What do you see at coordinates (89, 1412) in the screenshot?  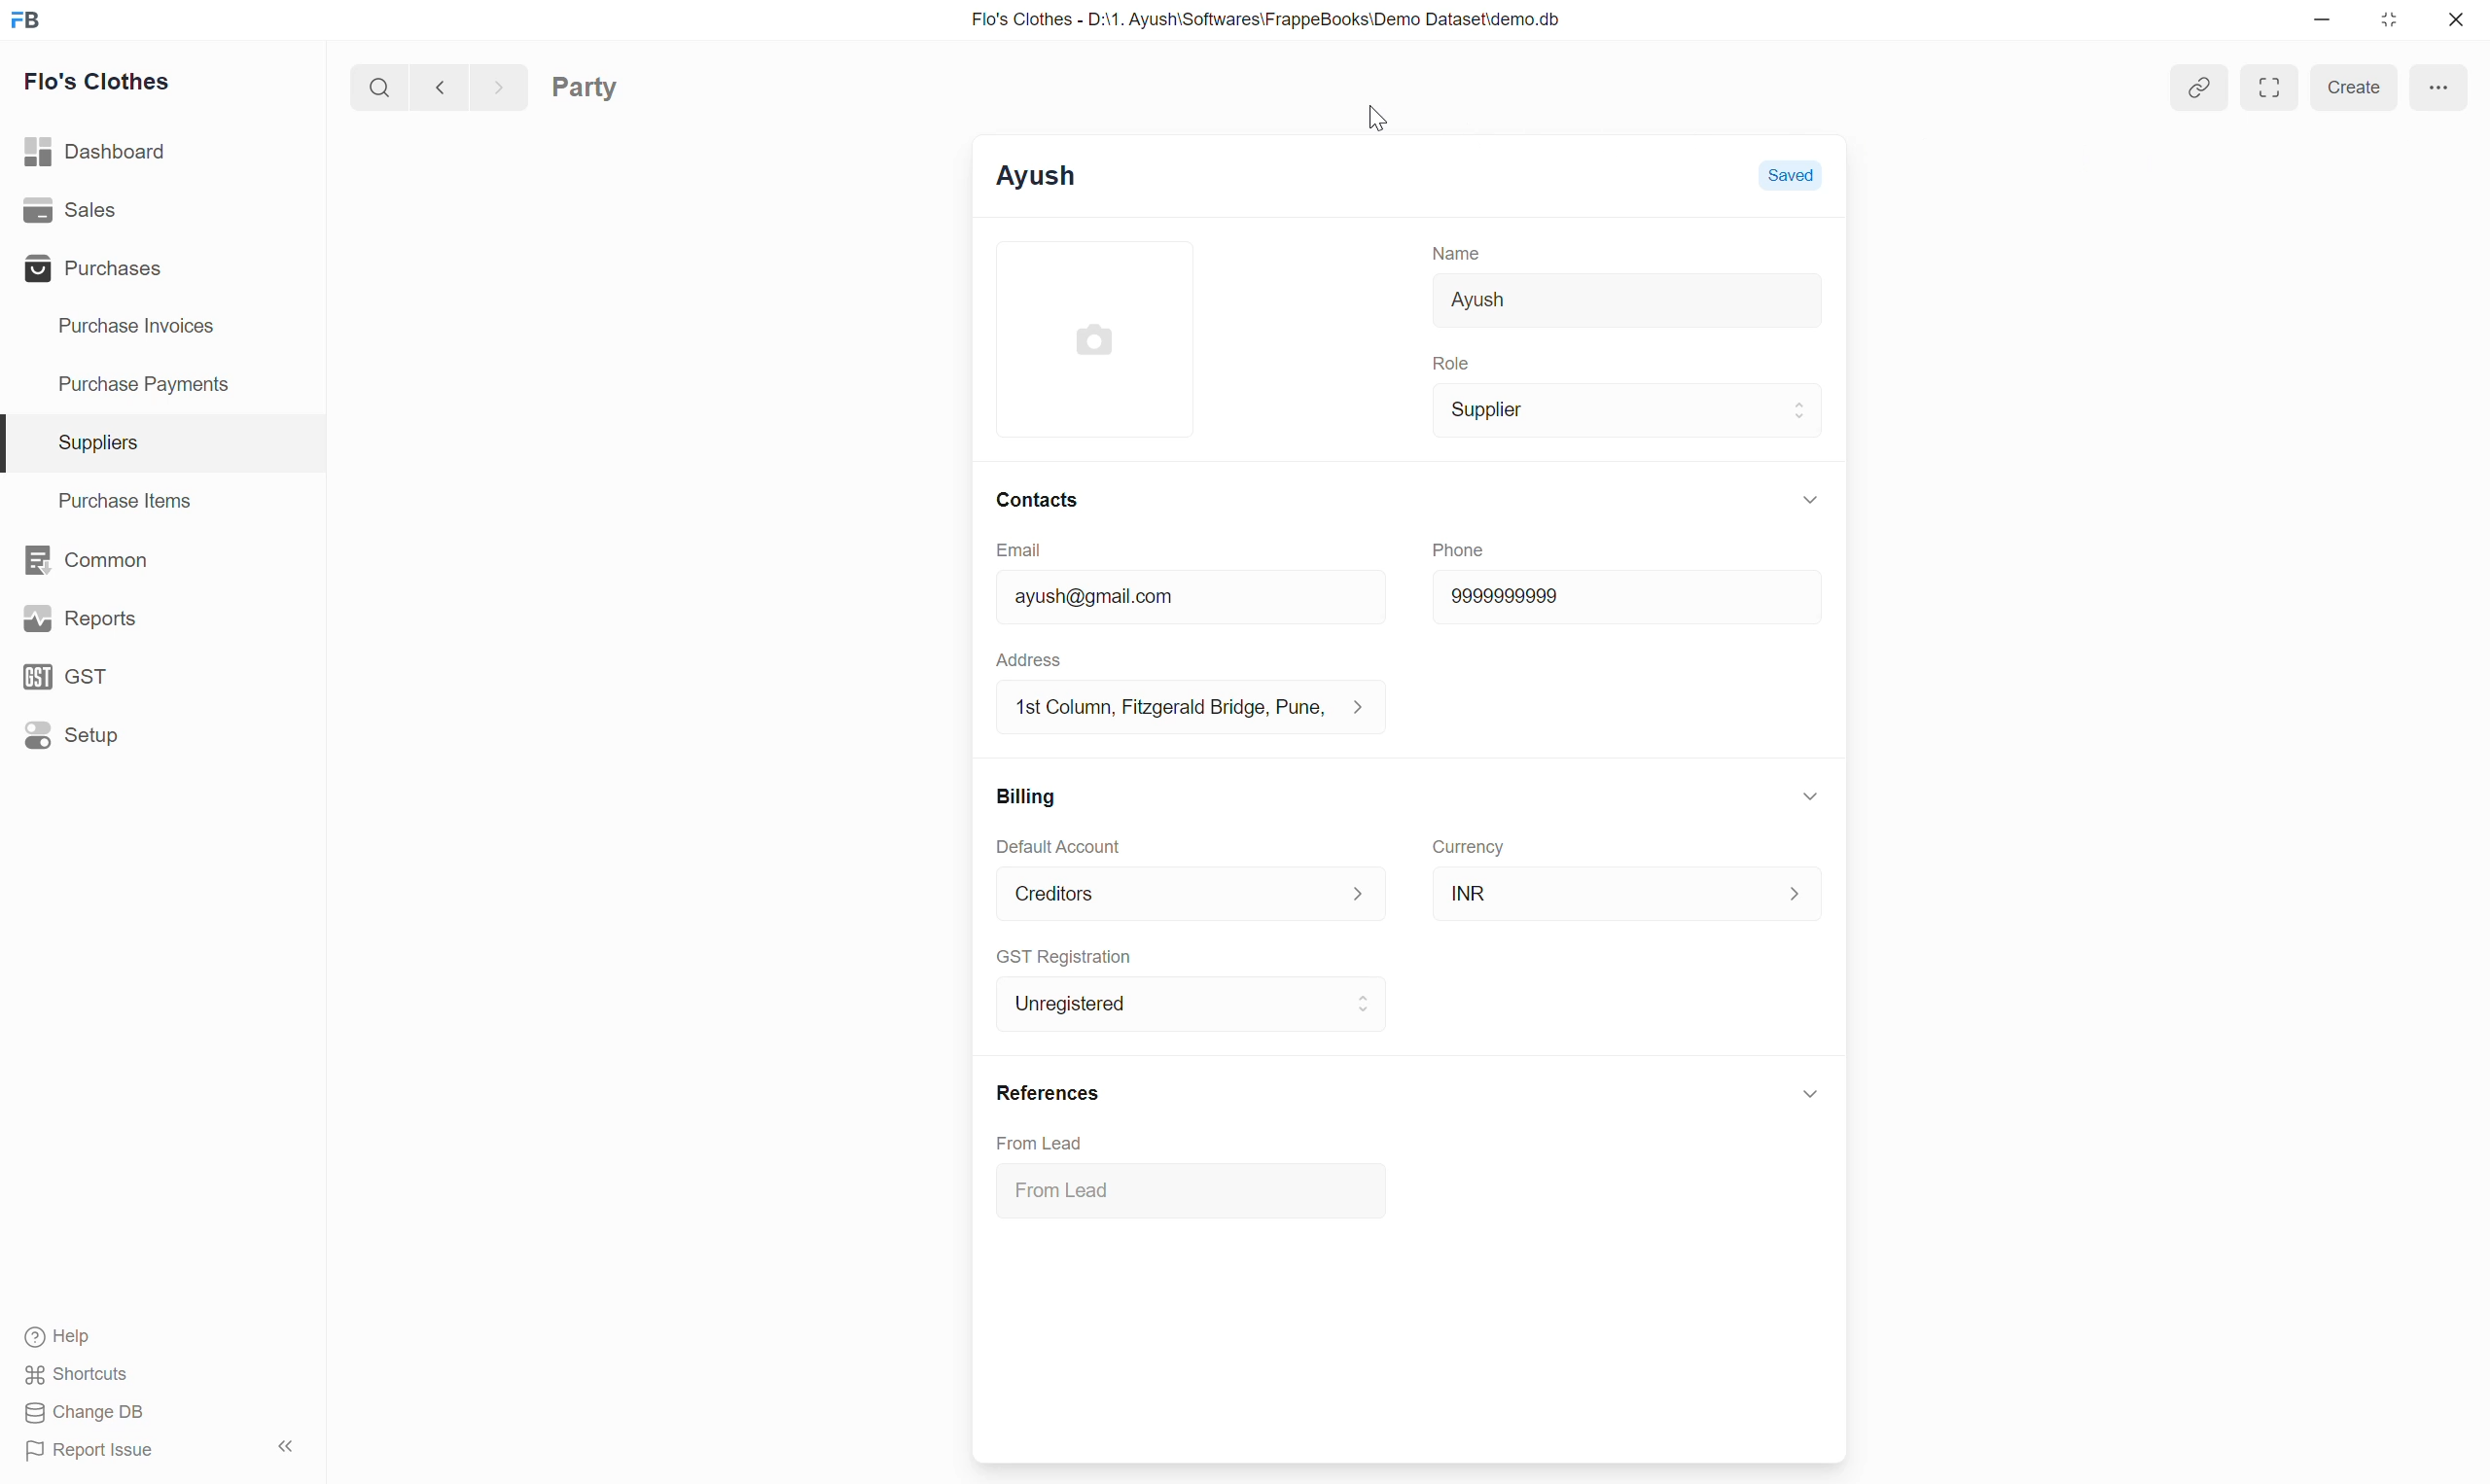 I see `Change DB` at bounding box center [89, 1412].